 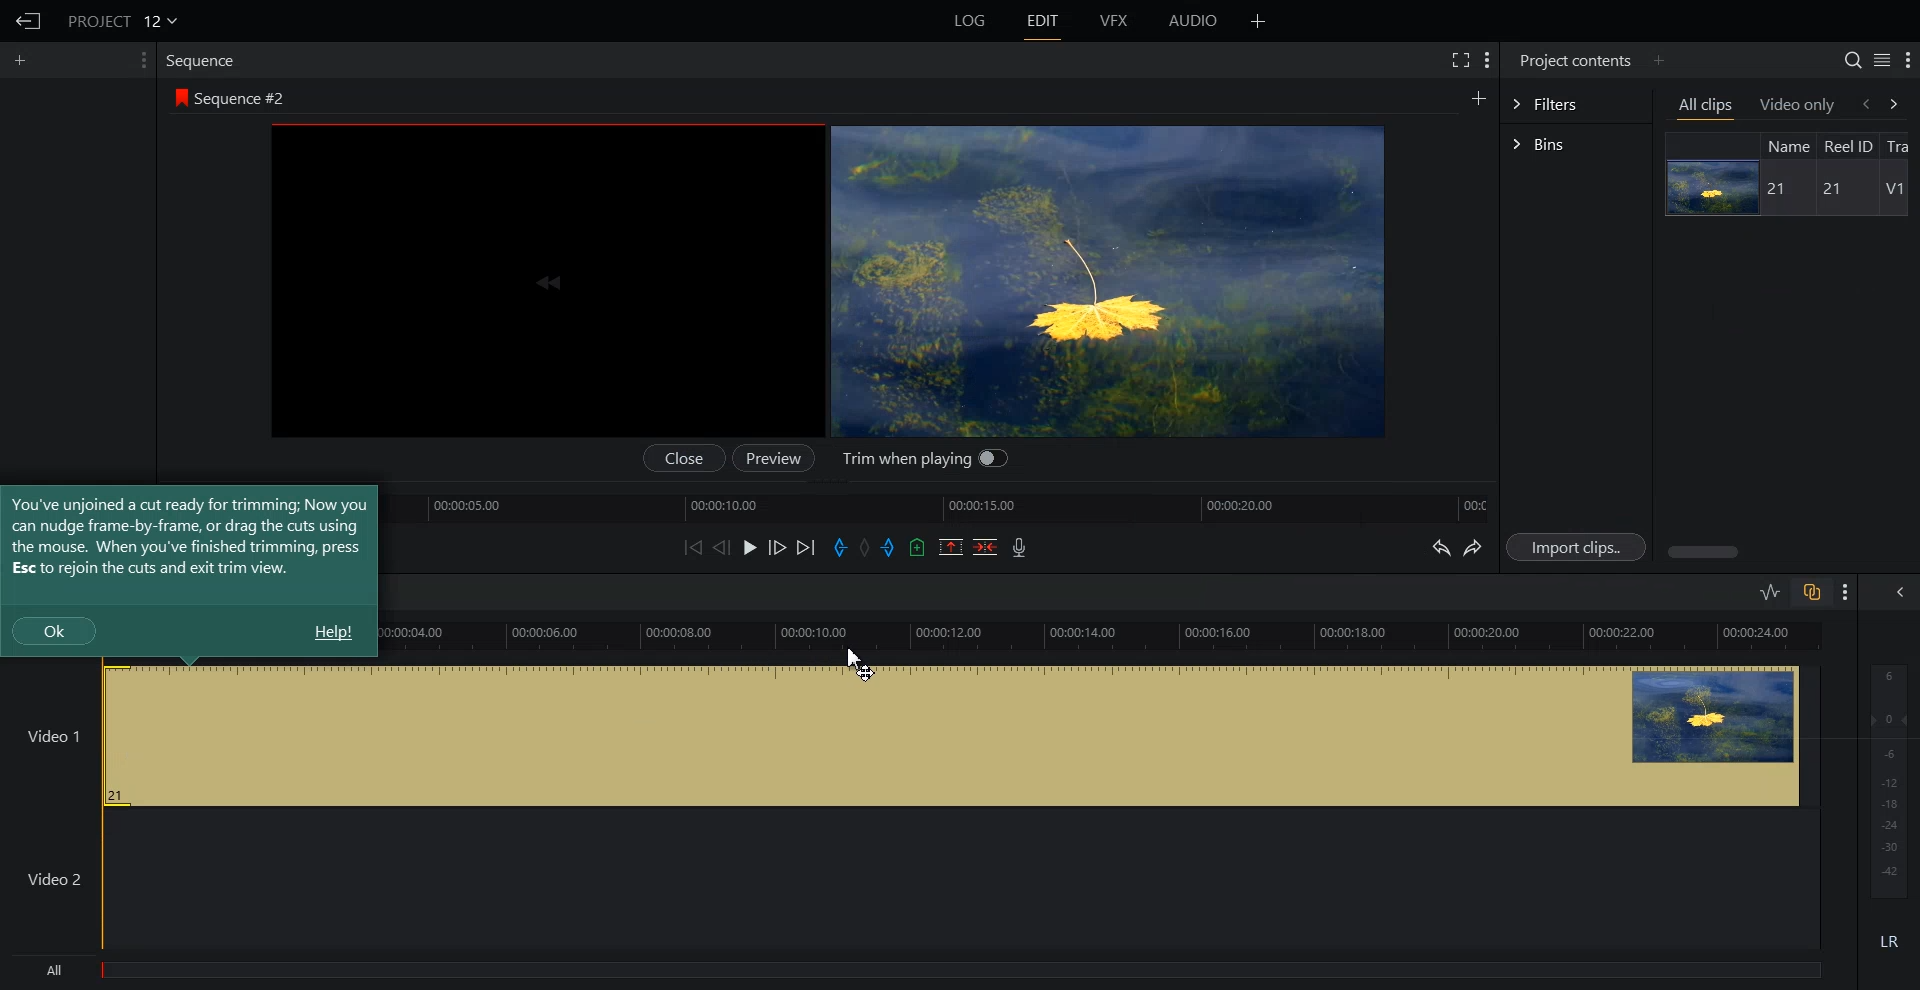 What do you see at coordinates (1115, 21) in the screenshot?
I see `VFX` at bounding box center [1115, 21].